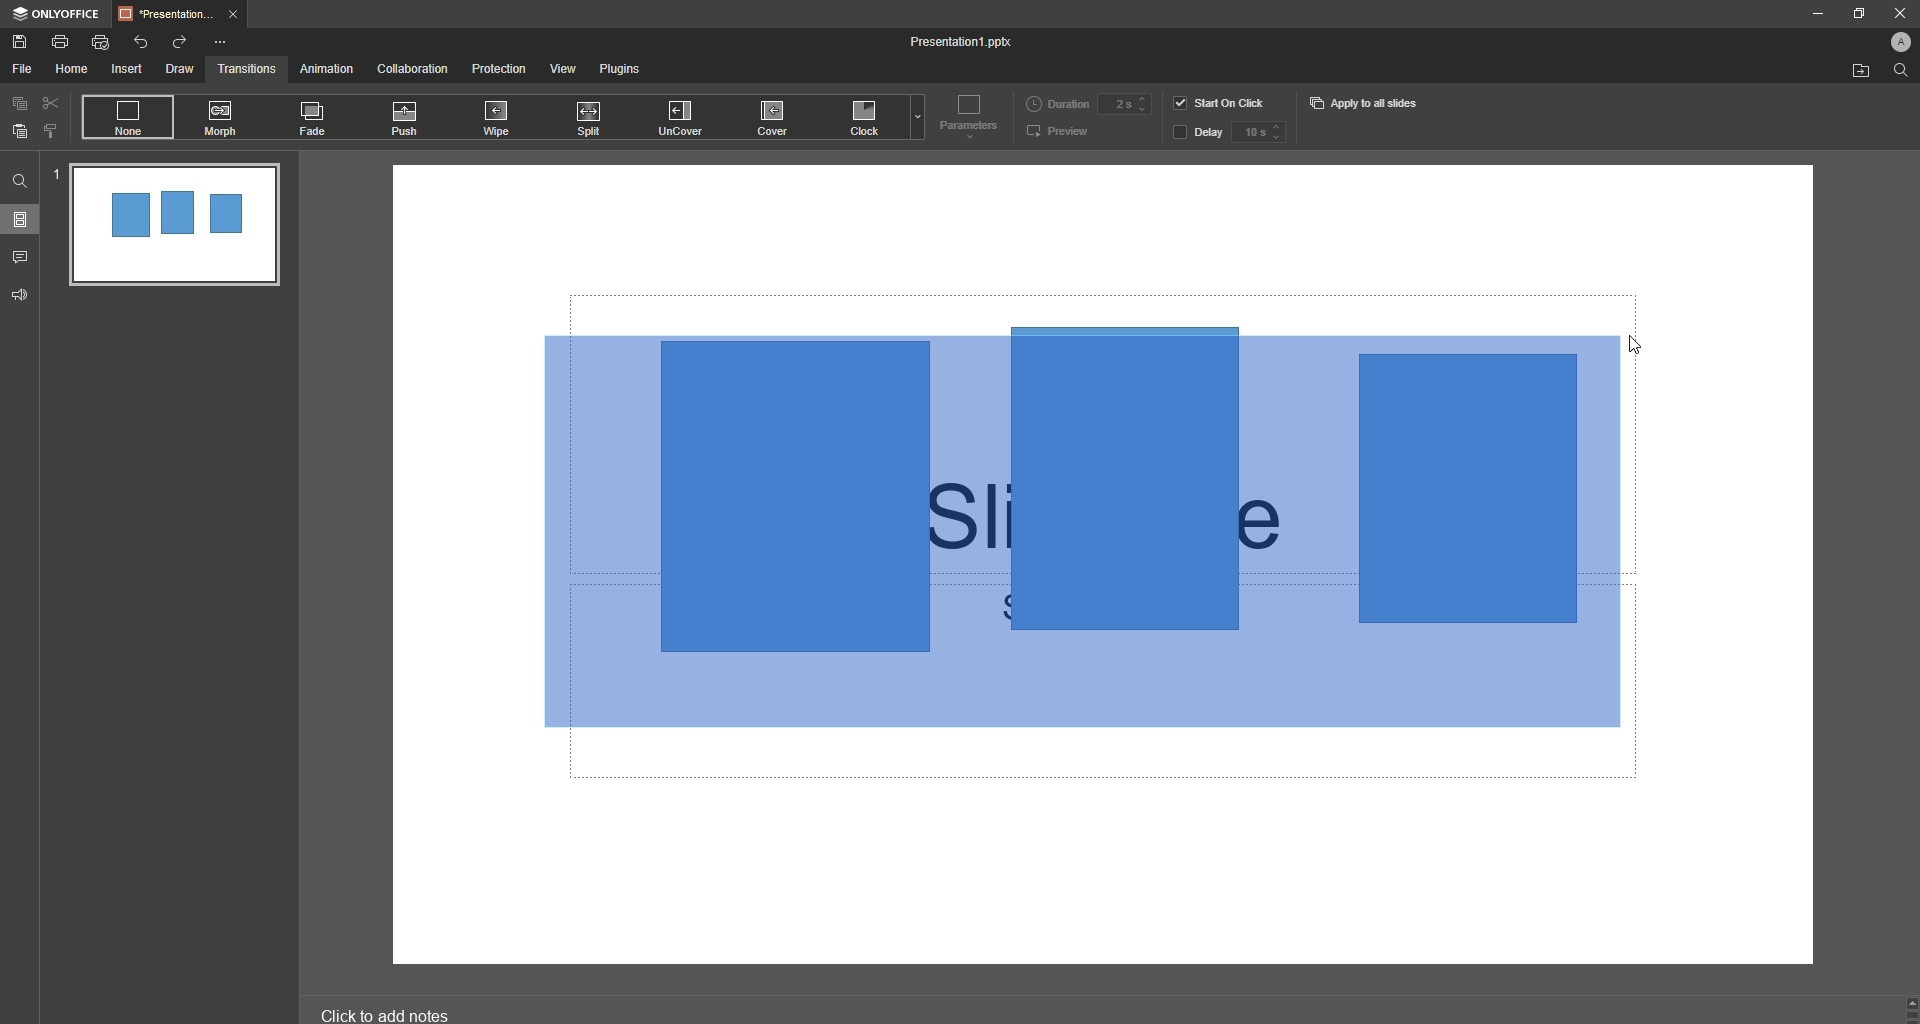  I want to click on Home, so click(72, 70).